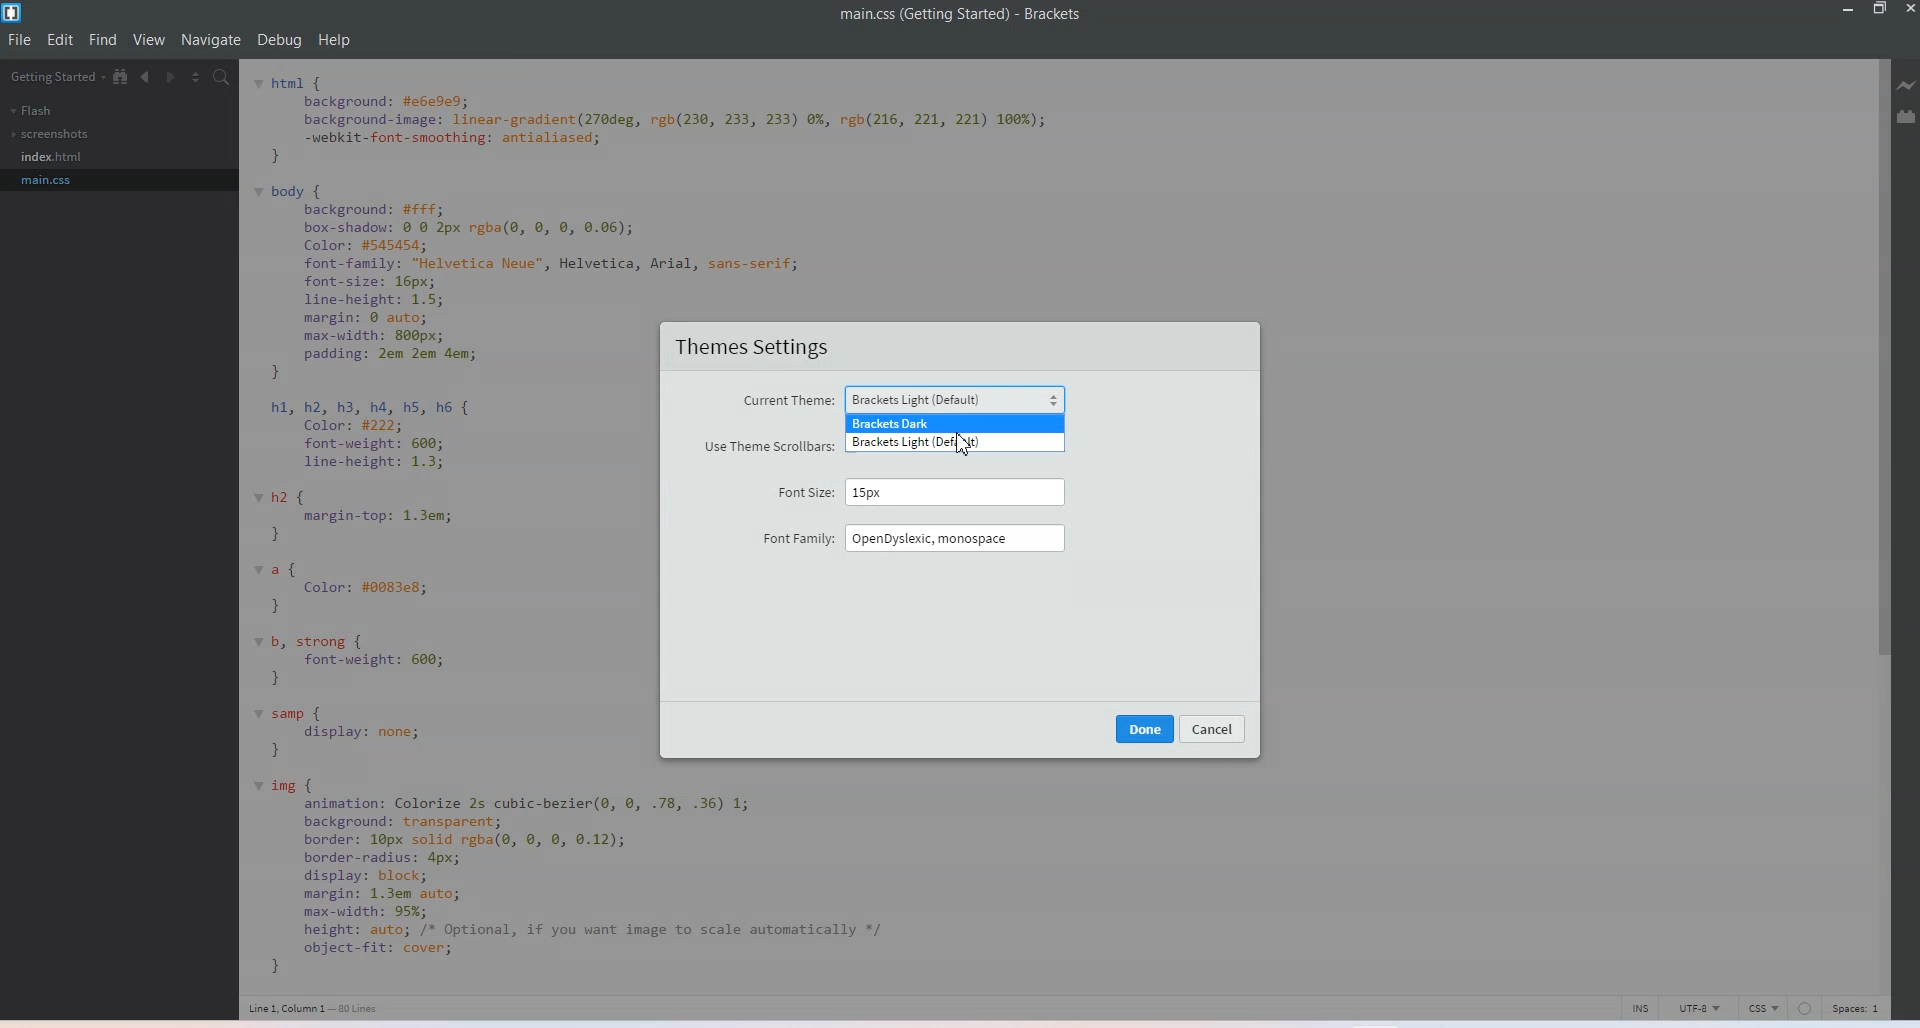 This screenshot has height=1028, width=1920. What do you see at coordinates (148, 77) in the screenshot?
I see `Navigate Backwards` at bounding box center [148, 77].